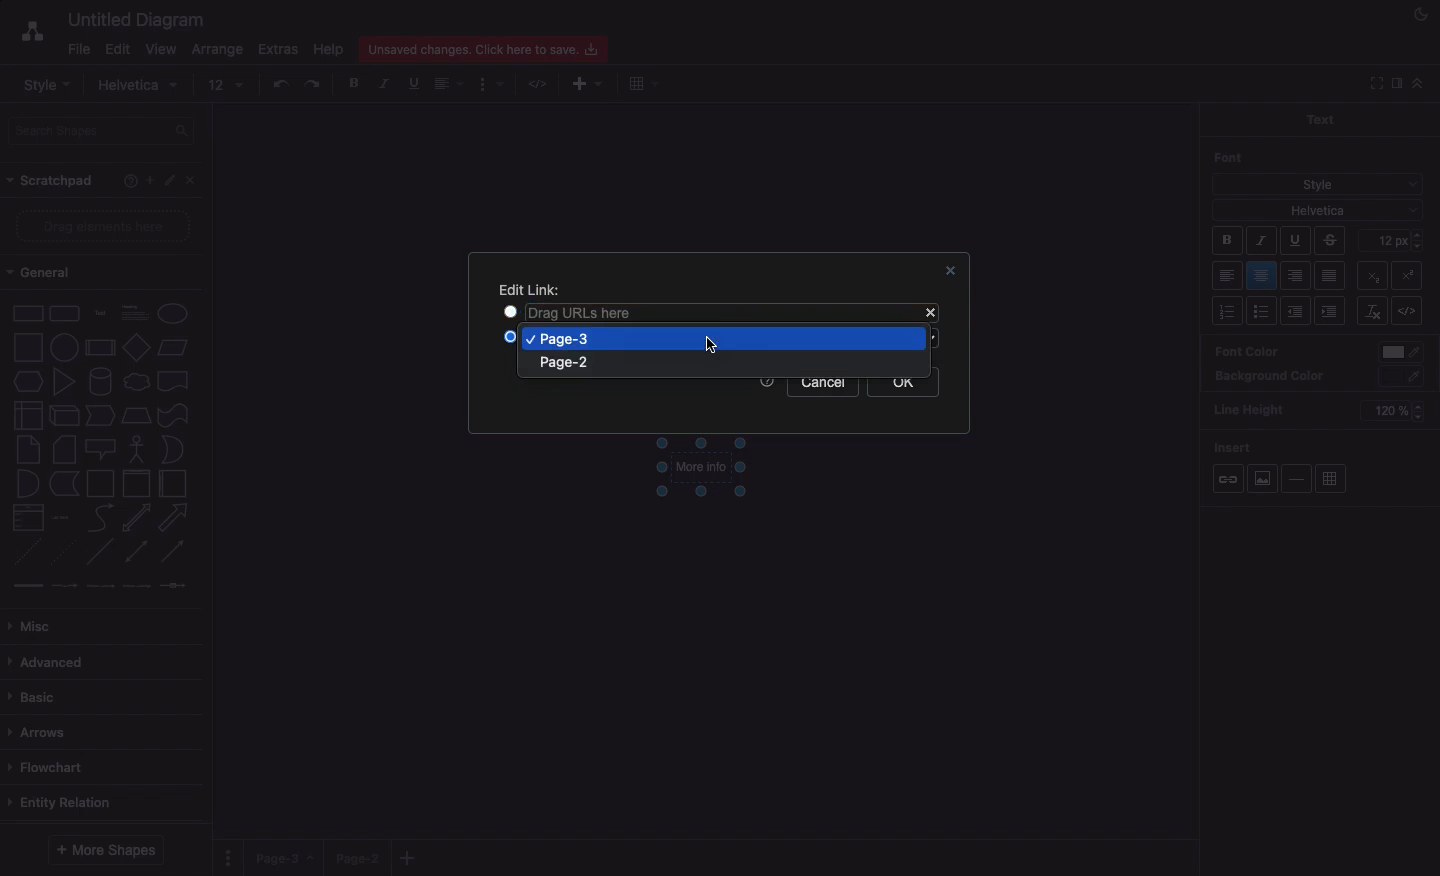  Describe the element at coordinates (174, 518) in the screenshot. I see `arrow` at that location.